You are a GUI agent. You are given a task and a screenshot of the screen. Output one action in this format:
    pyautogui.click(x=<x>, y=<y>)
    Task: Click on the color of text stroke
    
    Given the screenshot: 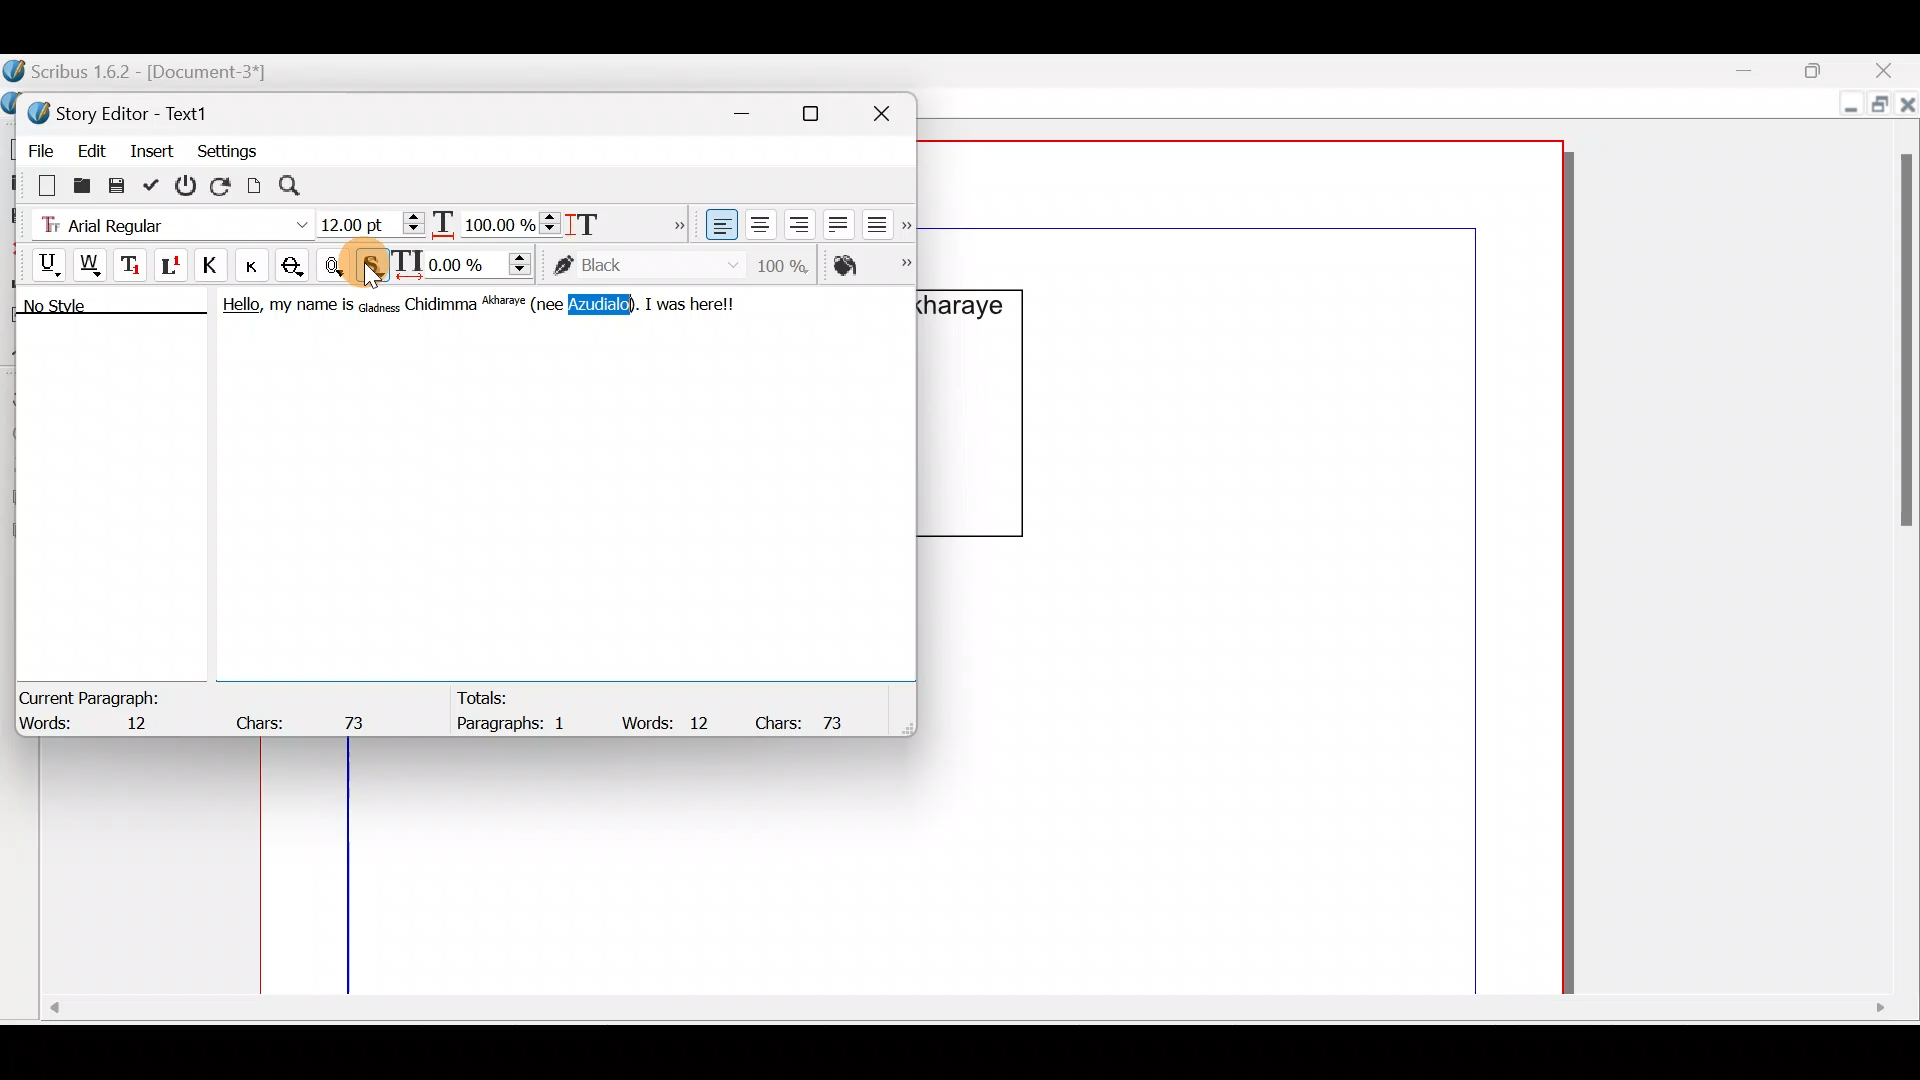 What is the action you would take?
    pyautogui.click(x=646, y=266)
    